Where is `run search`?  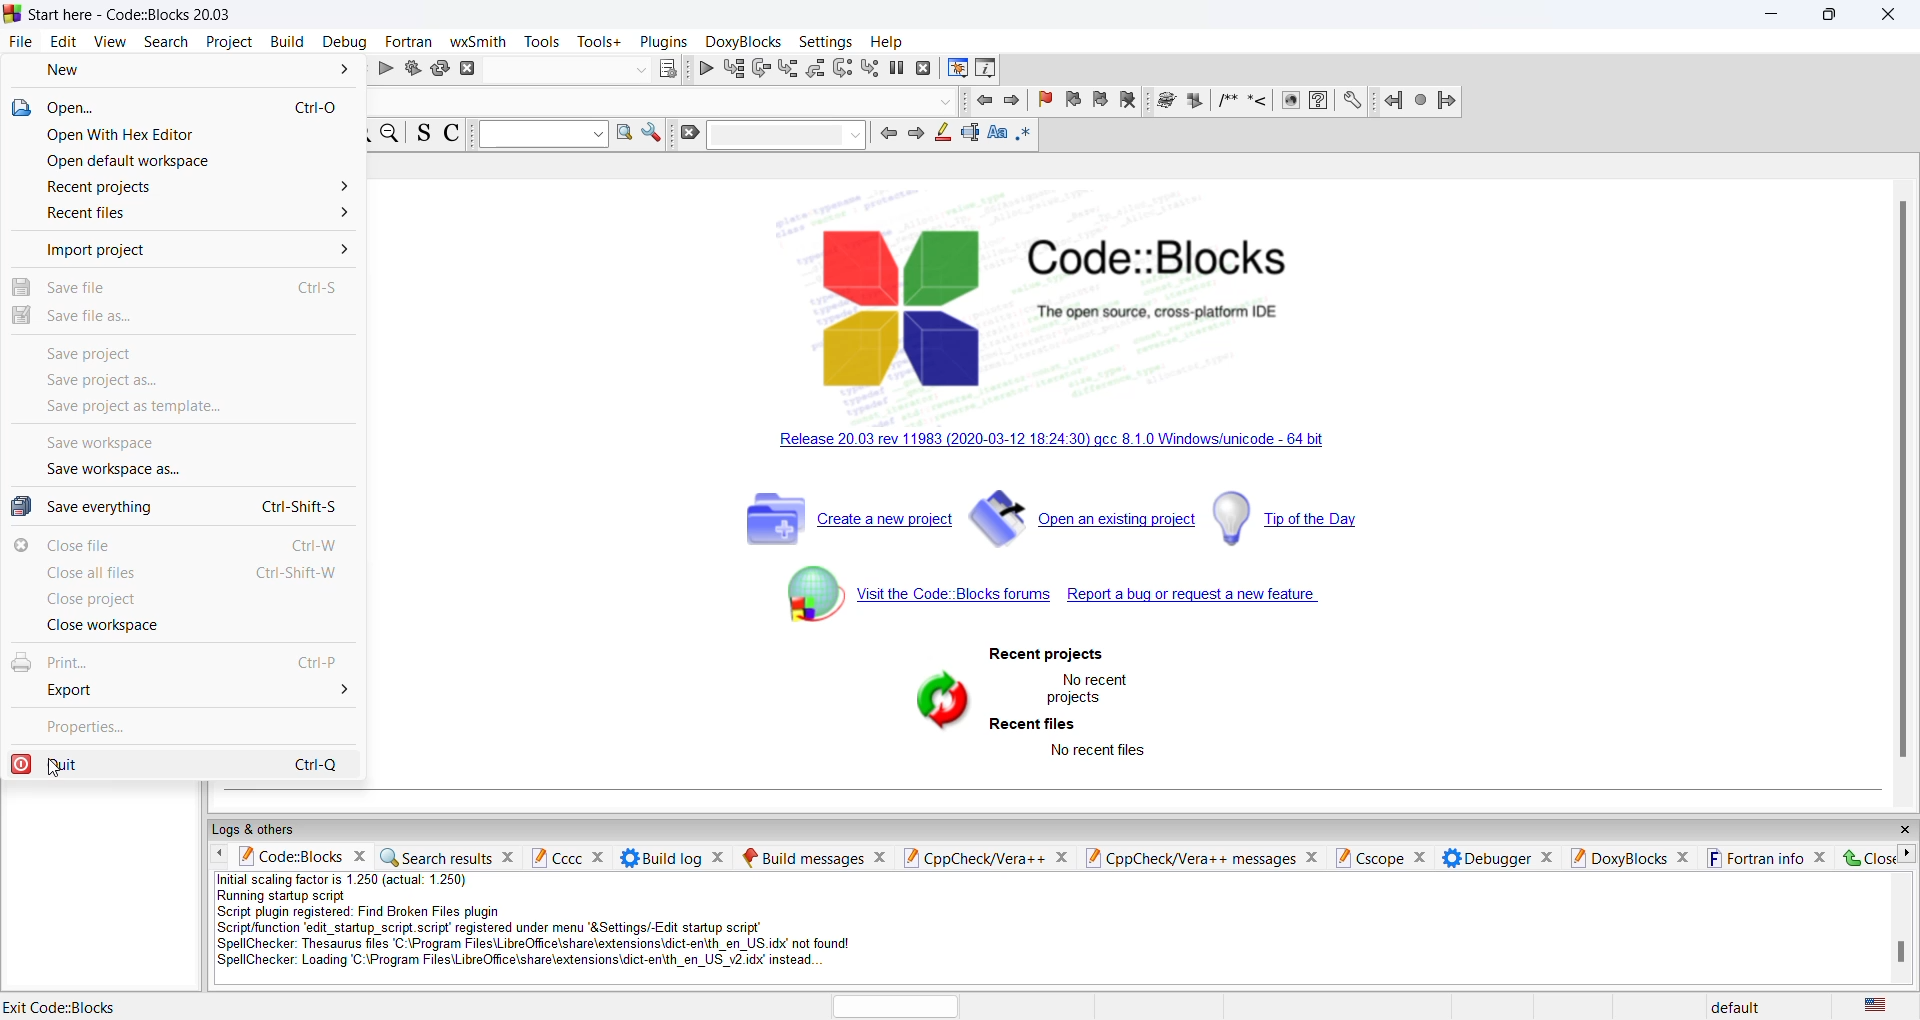 run search is located at coordinates (625, 131).